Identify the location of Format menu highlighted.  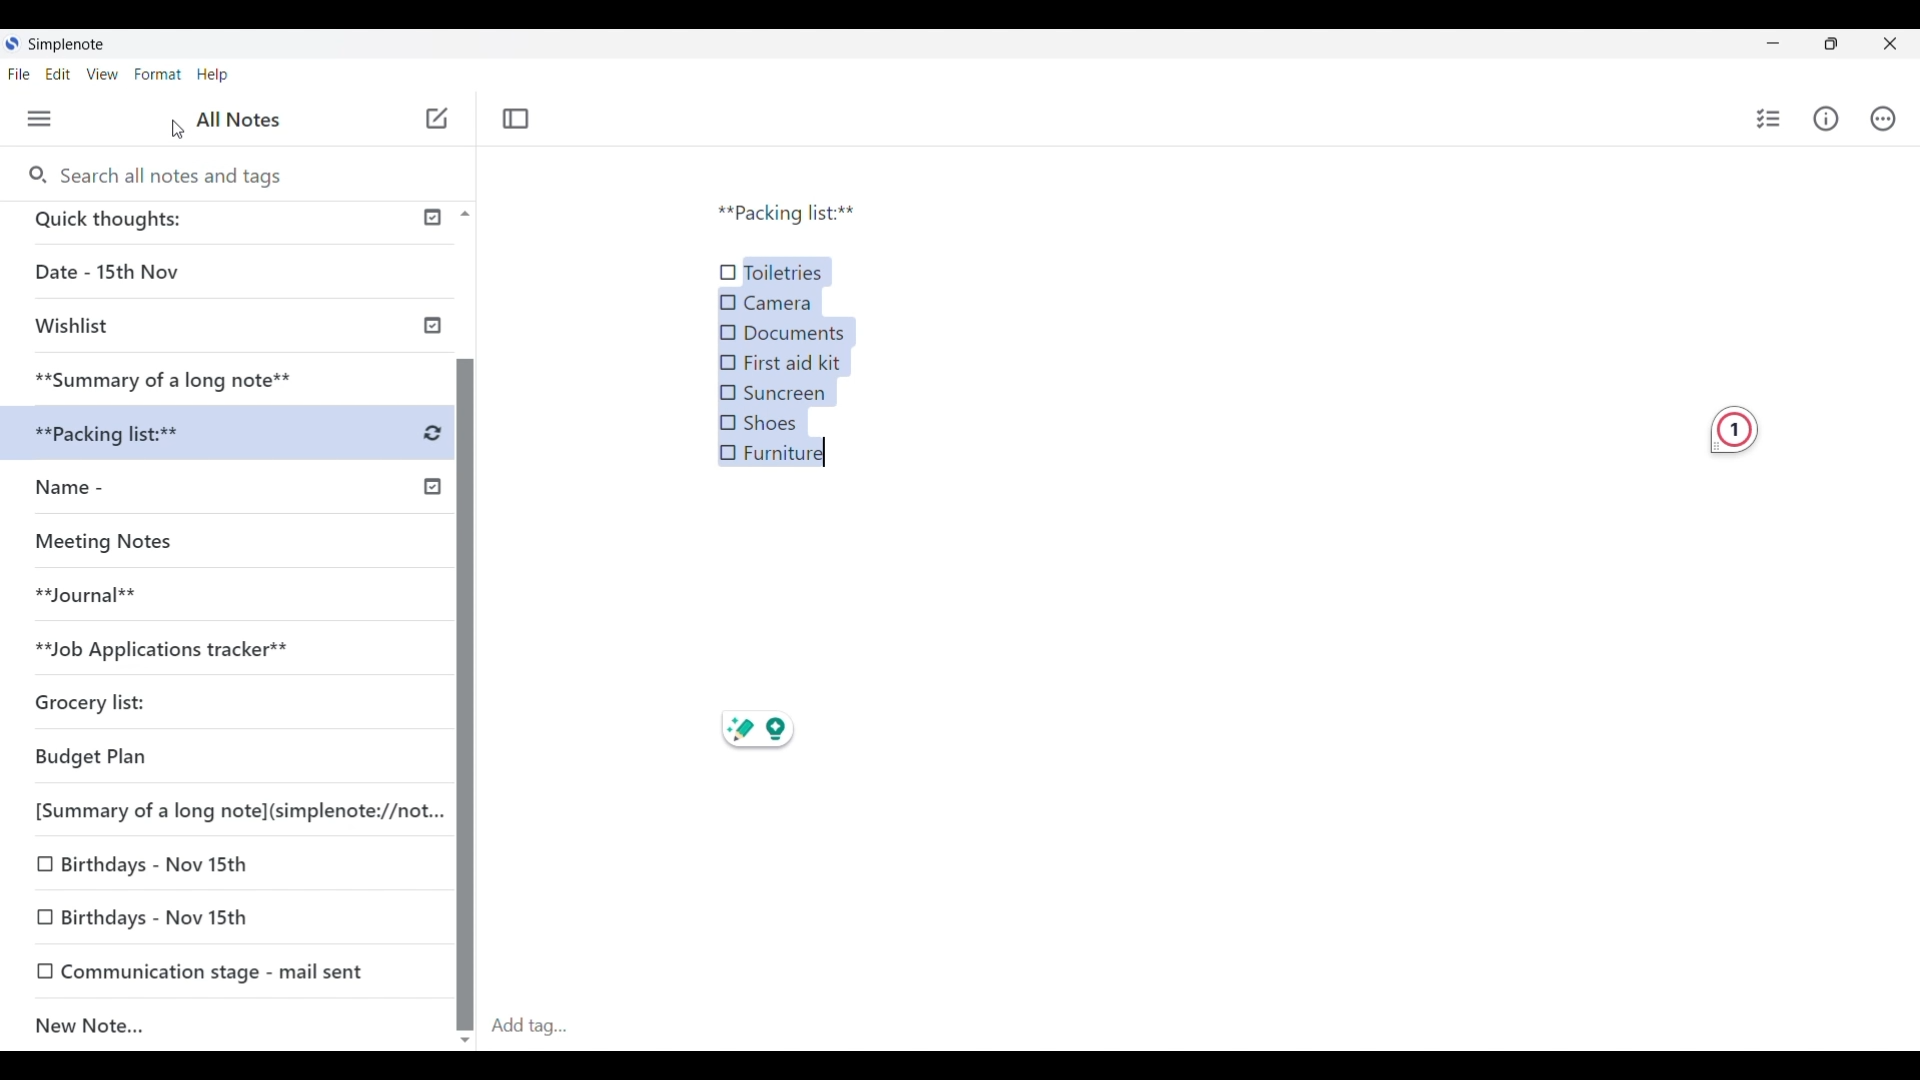
(157, 75).